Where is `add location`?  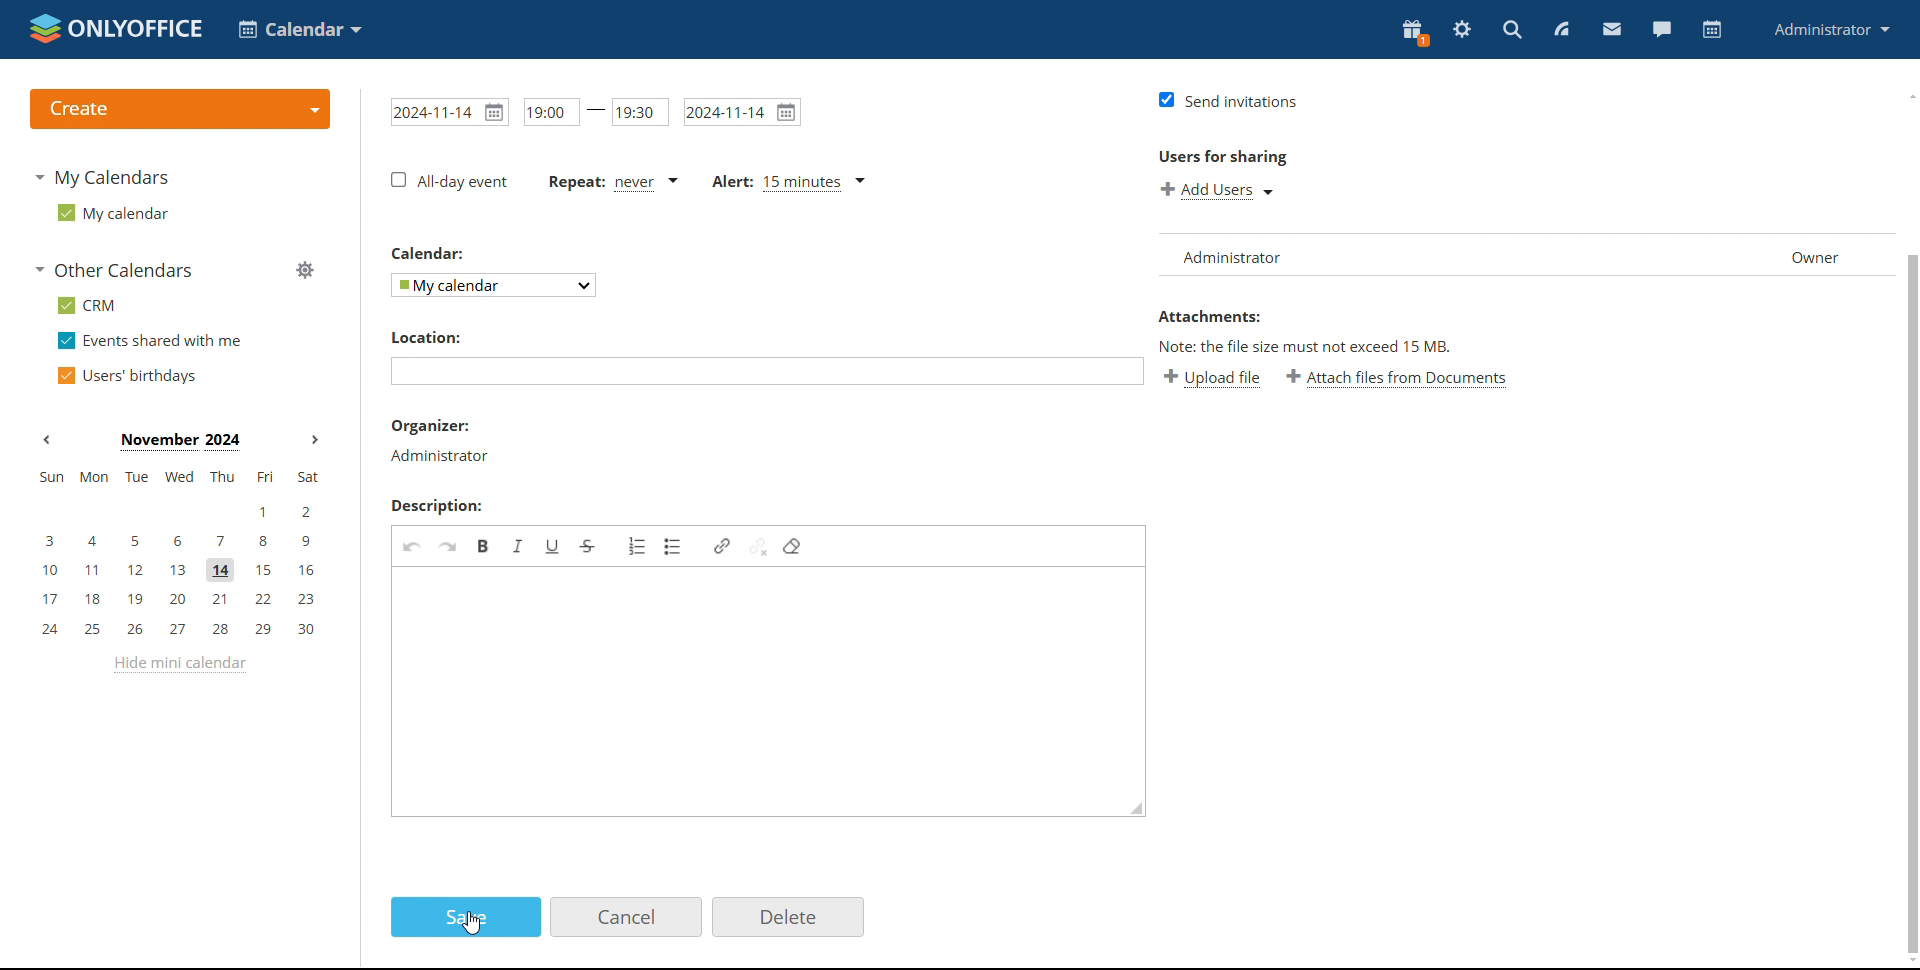 add location is located at coordinates (760, 367).